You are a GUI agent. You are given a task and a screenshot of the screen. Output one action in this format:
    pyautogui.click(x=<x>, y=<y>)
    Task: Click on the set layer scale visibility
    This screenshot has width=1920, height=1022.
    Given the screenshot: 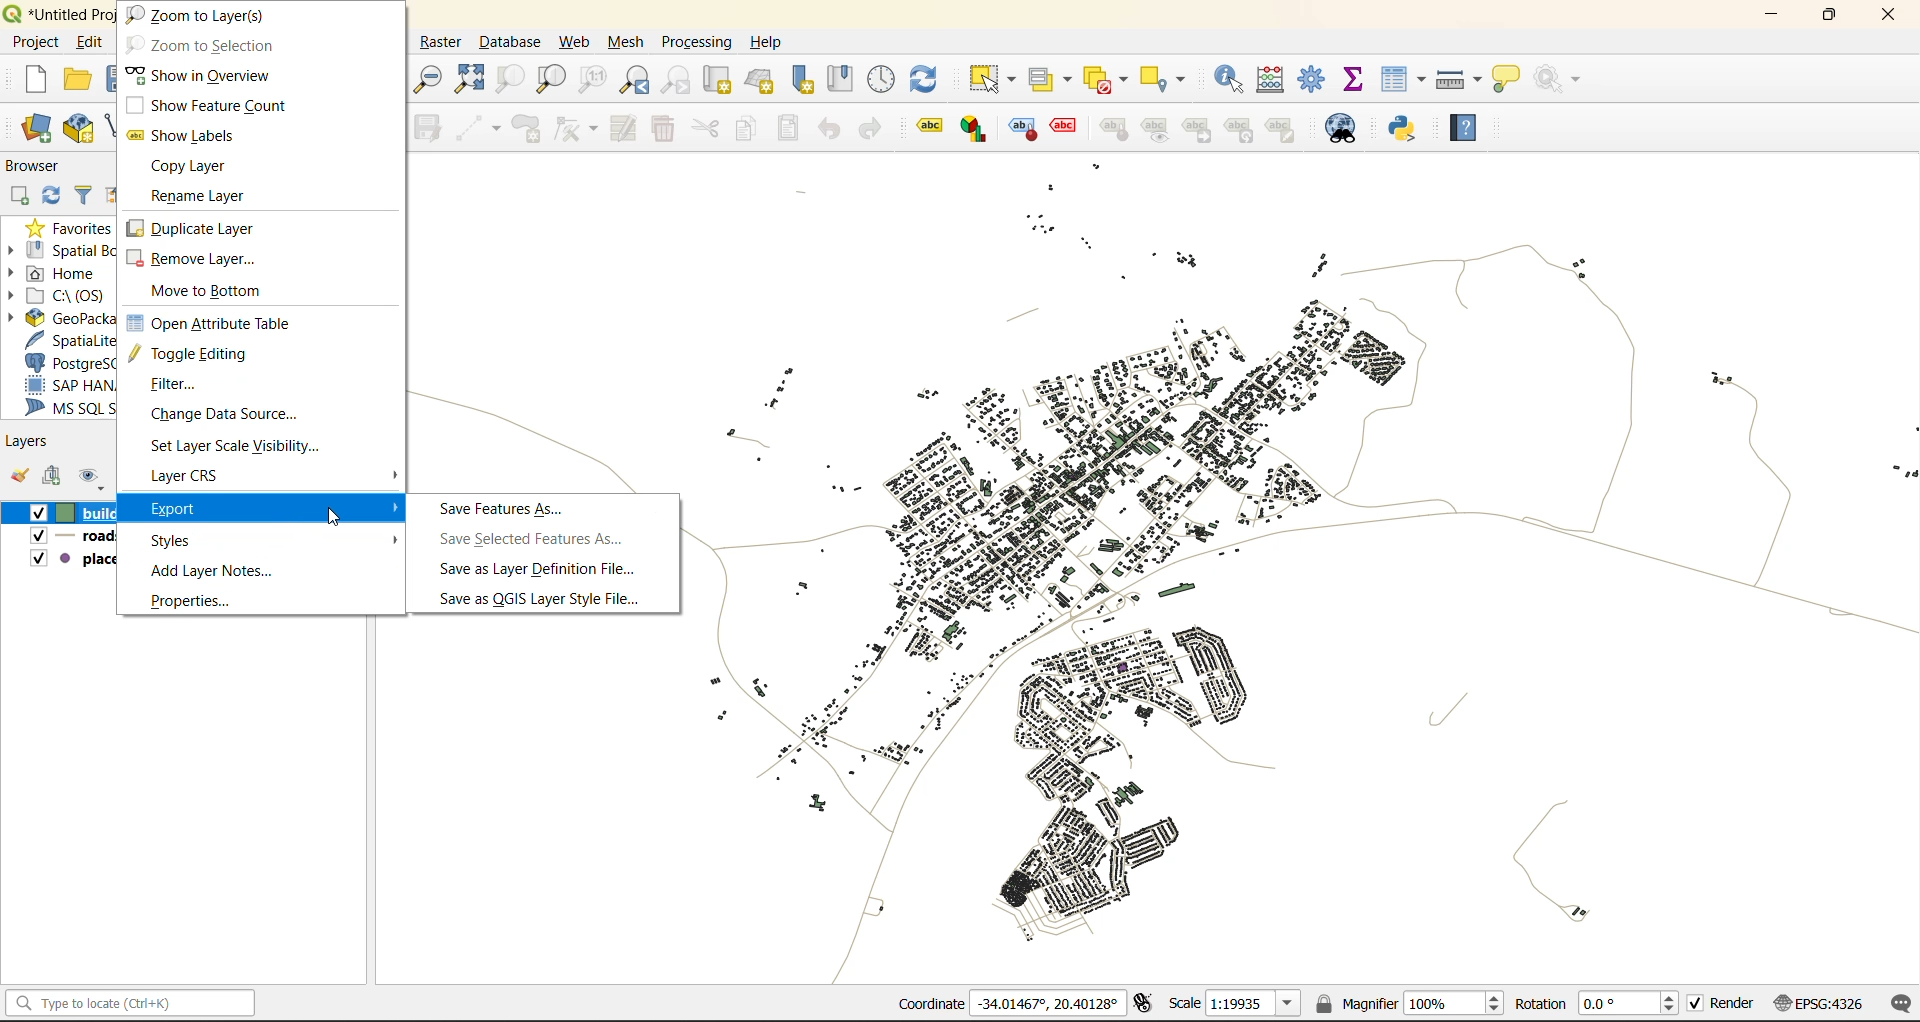 What is the action you would take?
    pyautogui.click(x=235, y=446)
    